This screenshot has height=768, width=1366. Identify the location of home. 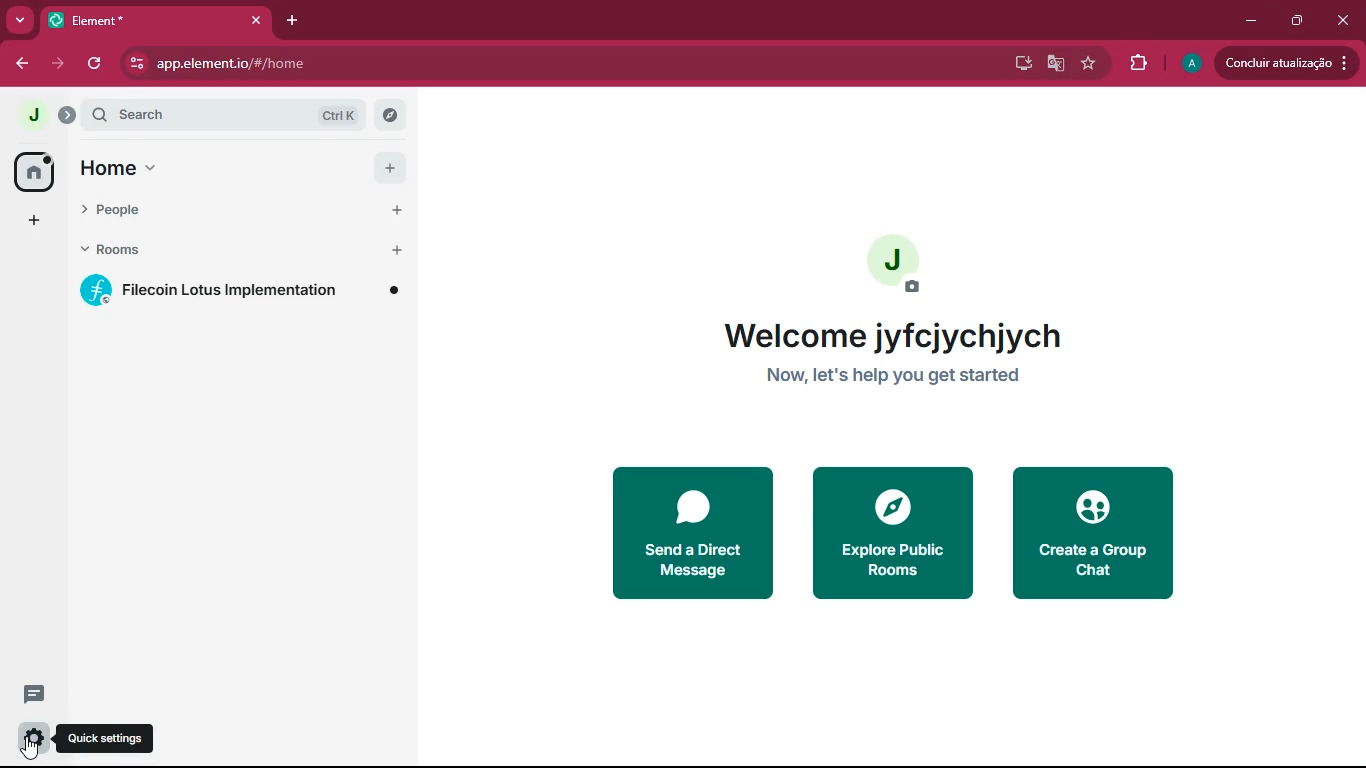
(32, 173).